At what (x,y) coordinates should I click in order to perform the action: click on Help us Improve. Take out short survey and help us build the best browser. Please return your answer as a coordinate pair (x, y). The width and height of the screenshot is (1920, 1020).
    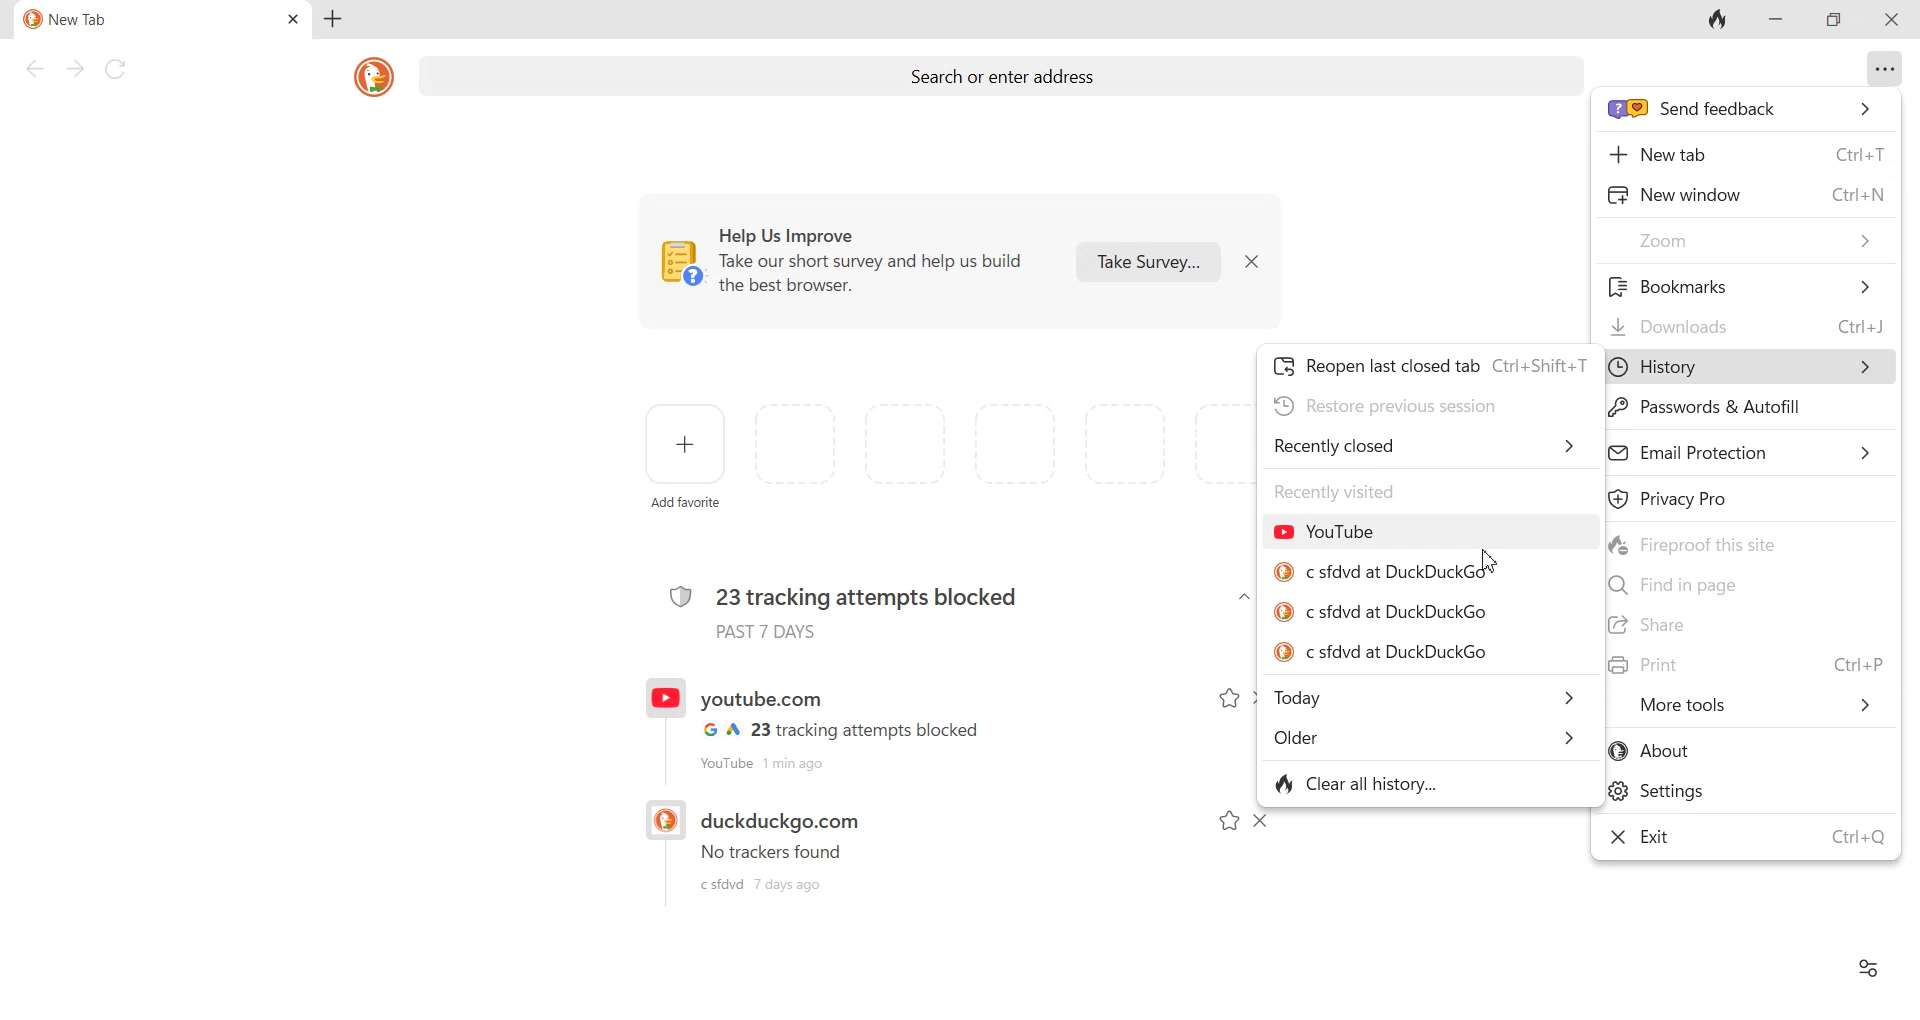
    Looking at the image, I should click on (849, 262).